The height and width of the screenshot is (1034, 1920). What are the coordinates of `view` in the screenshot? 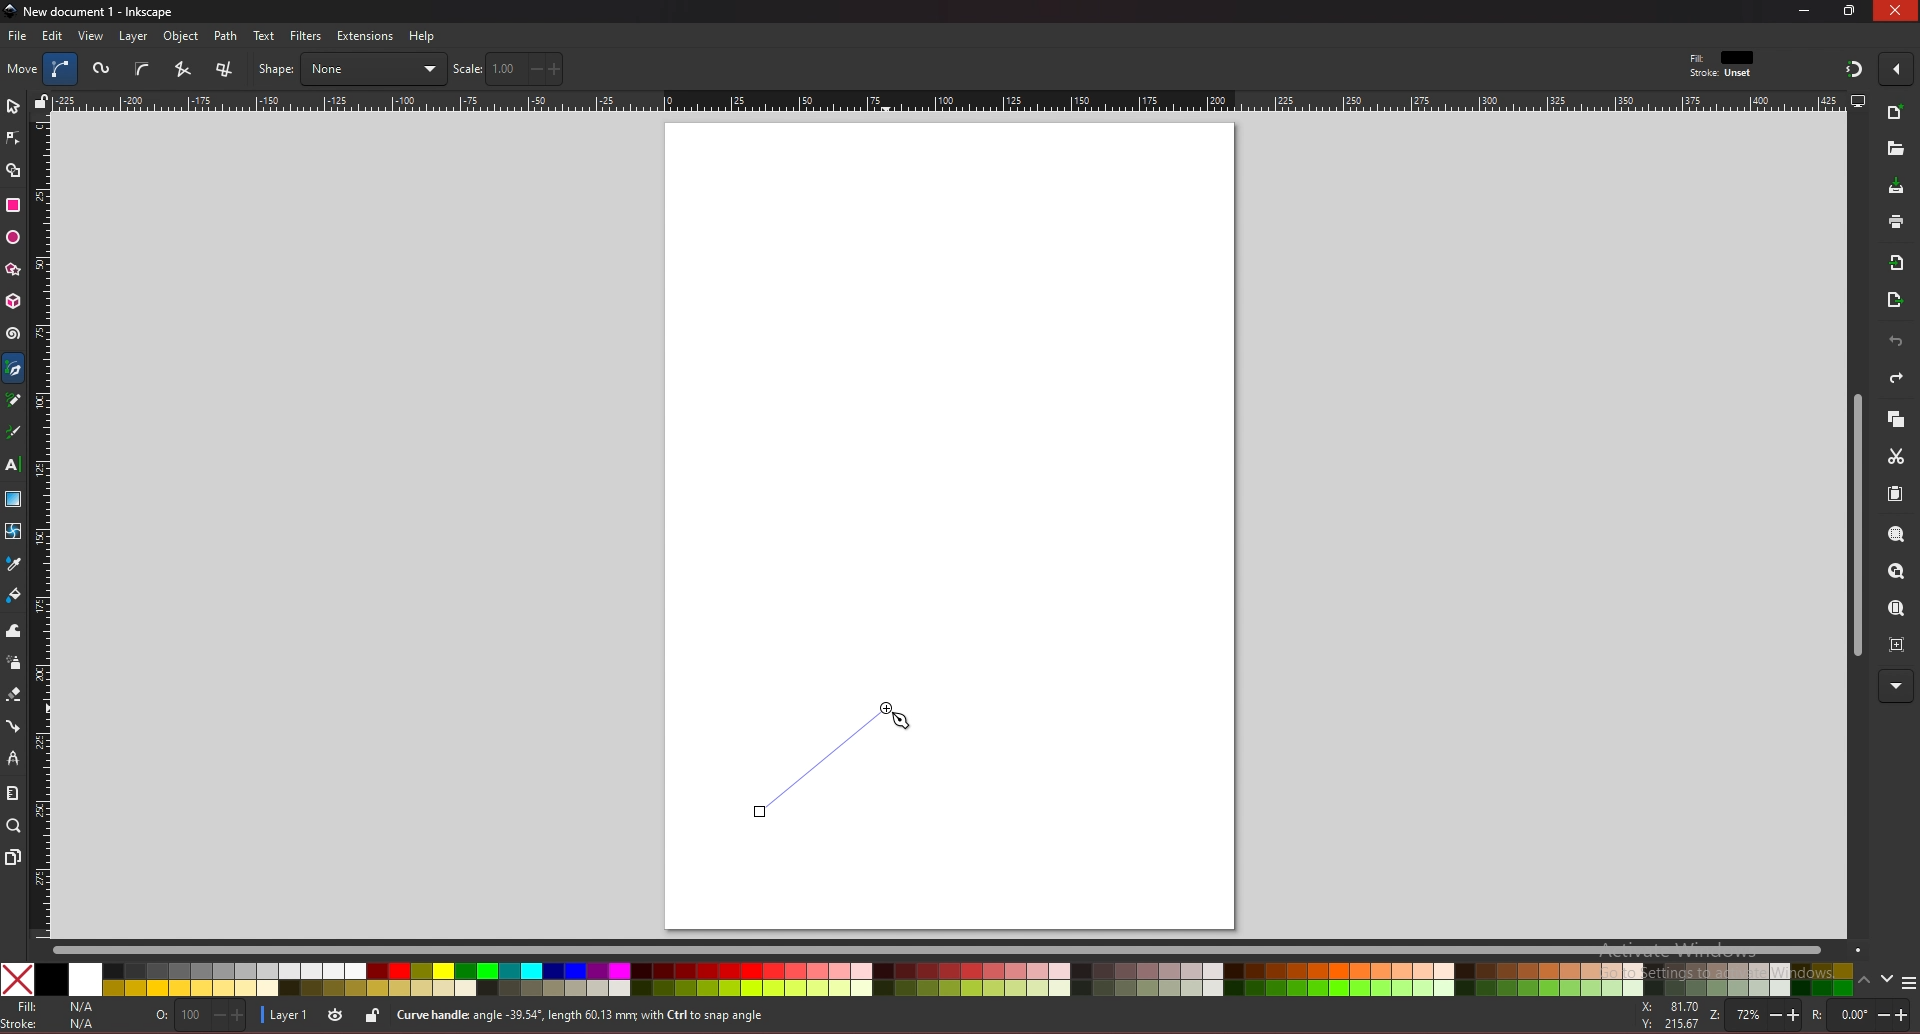 It's located at (92, 36).